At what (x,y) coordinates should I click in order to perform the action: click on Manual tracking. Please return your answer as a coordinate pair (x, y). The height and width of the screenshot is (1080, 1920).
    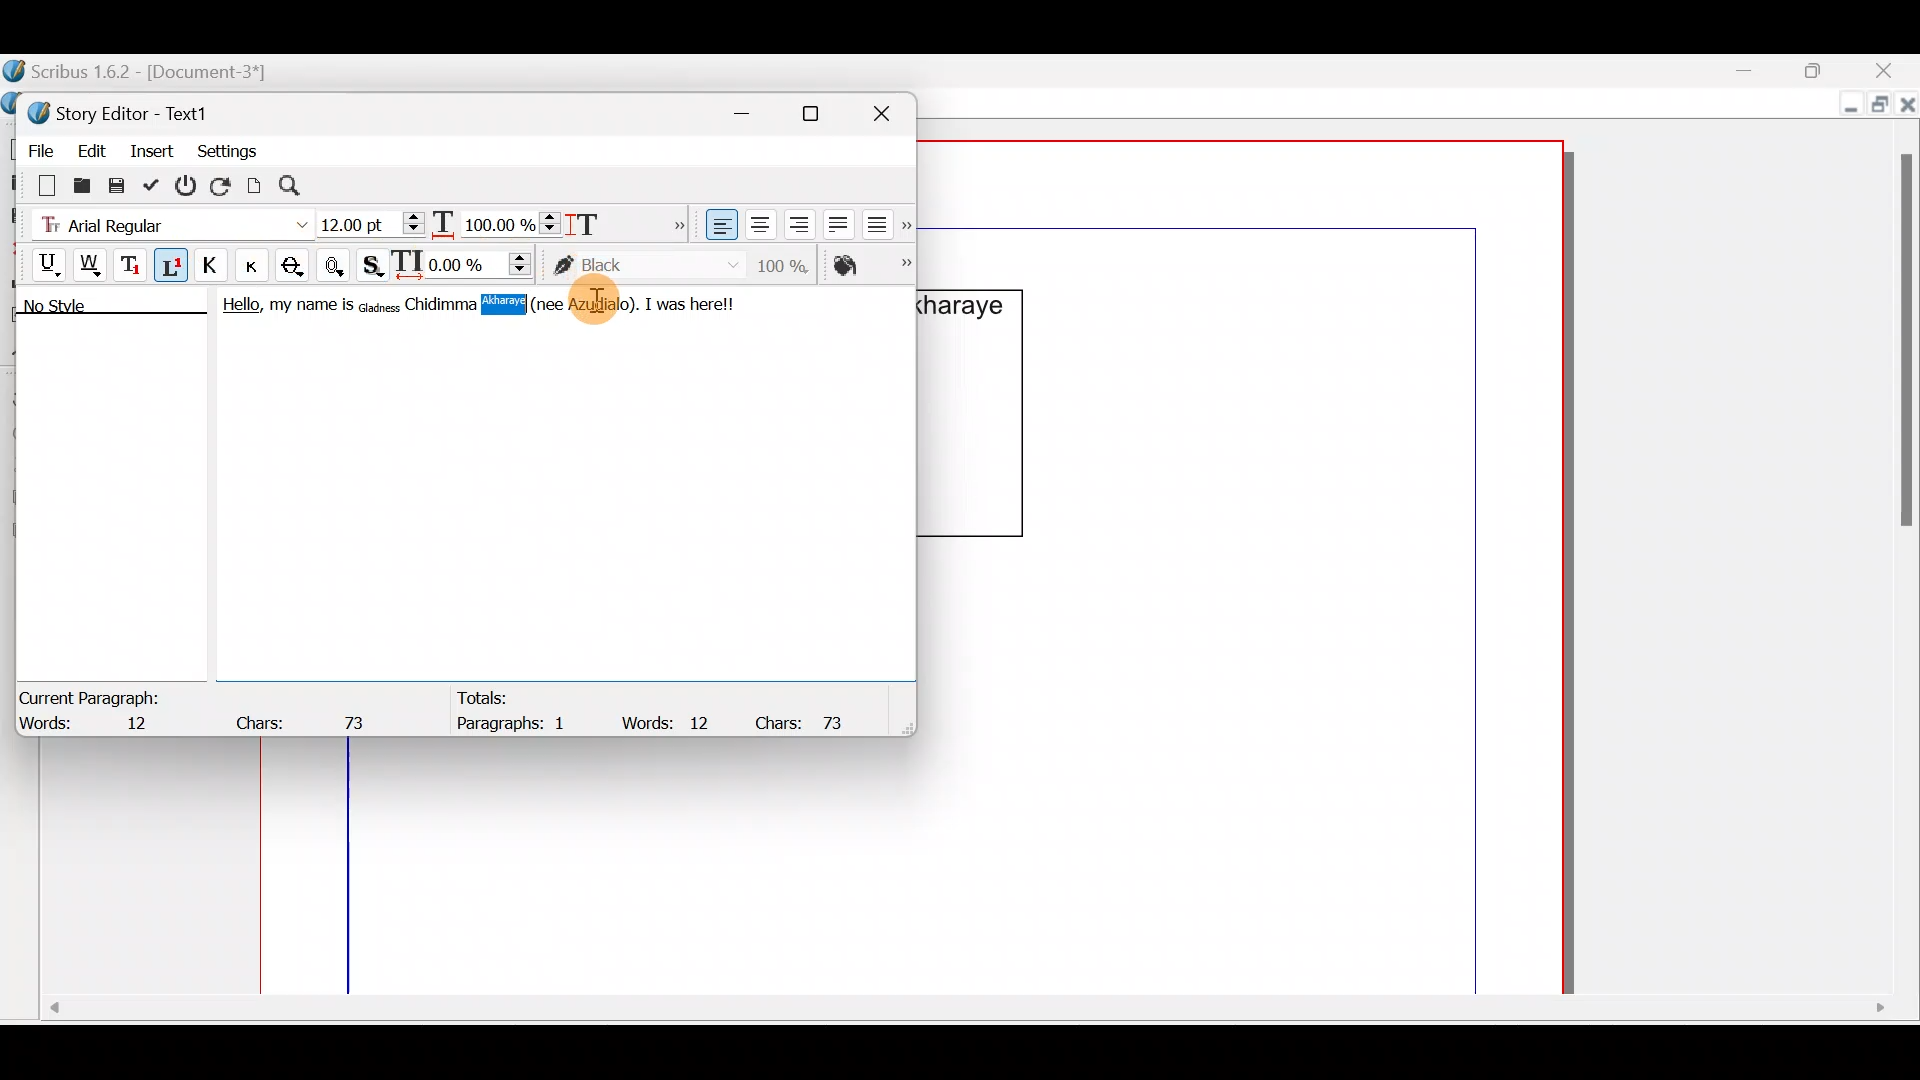
    Looking at the image, I should click on (467, 263).